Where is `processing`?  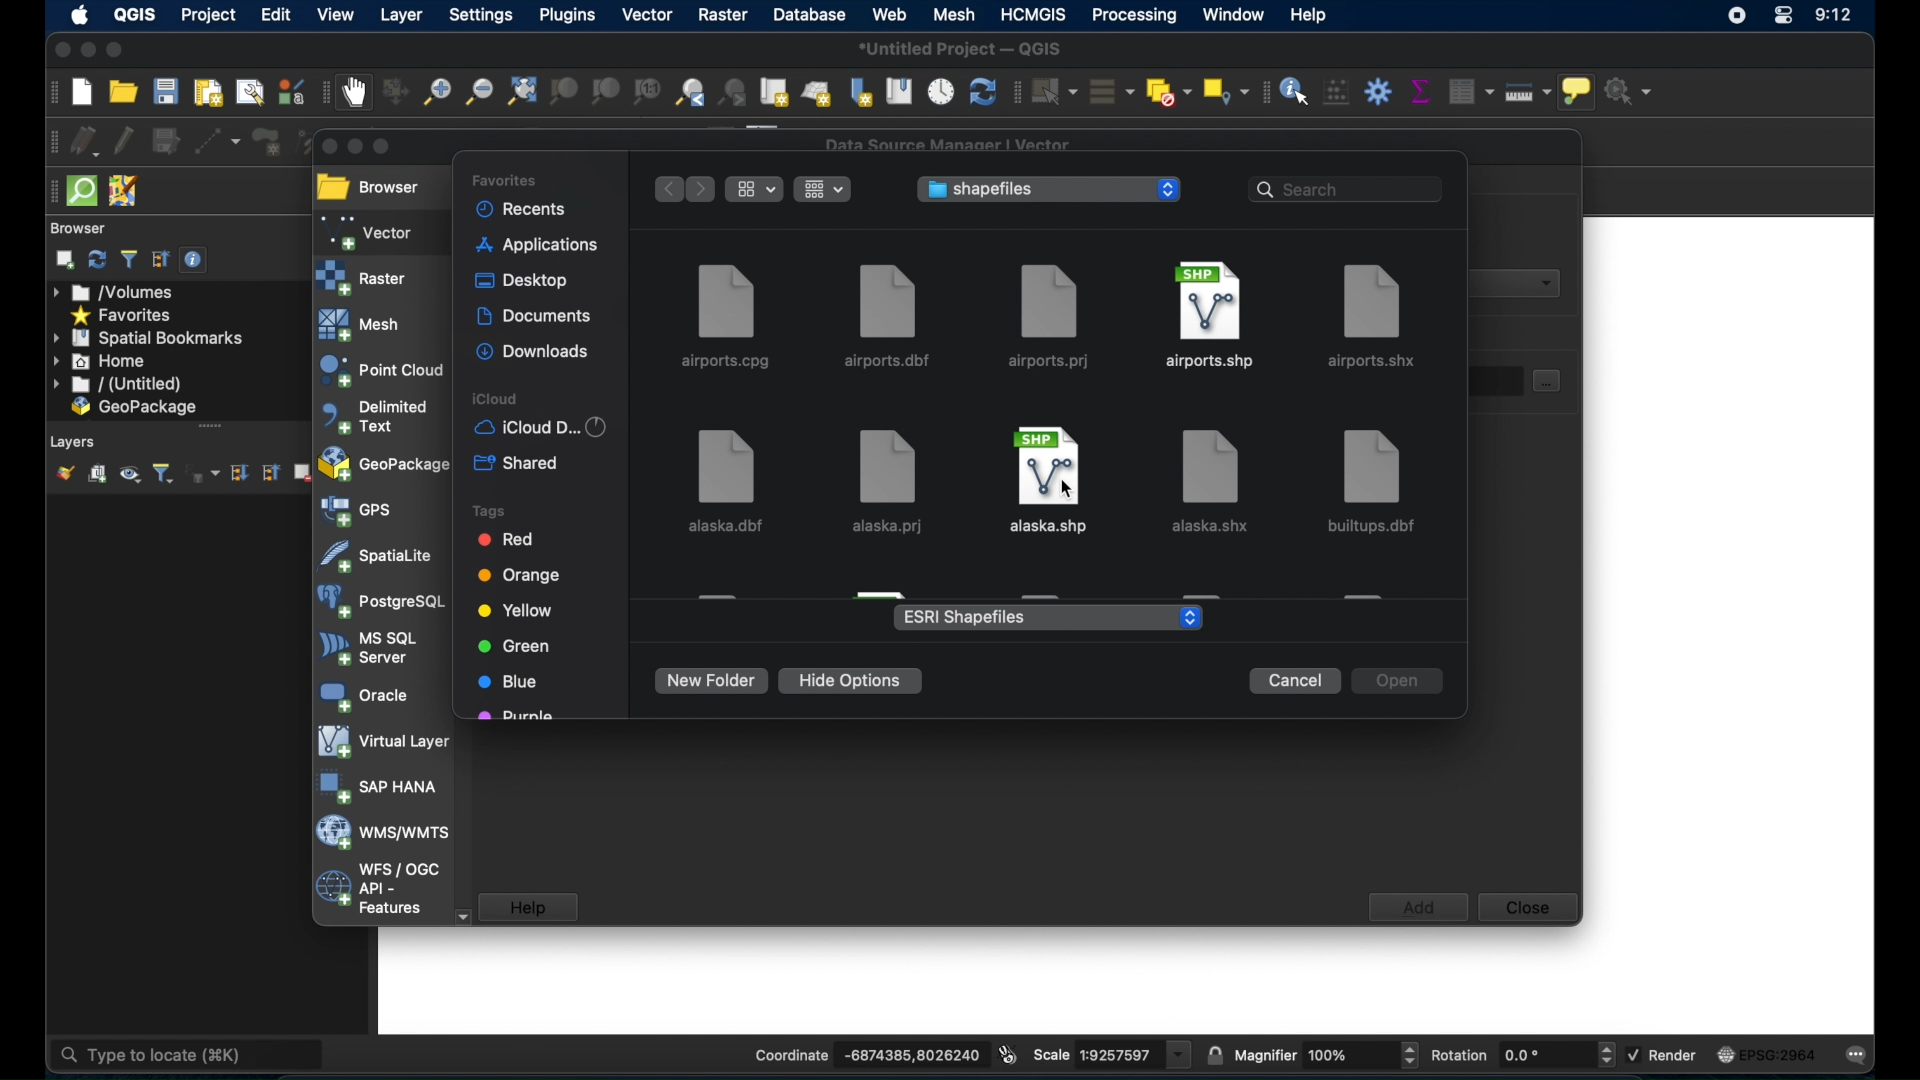
processing is located at coordinates (1137, 17).